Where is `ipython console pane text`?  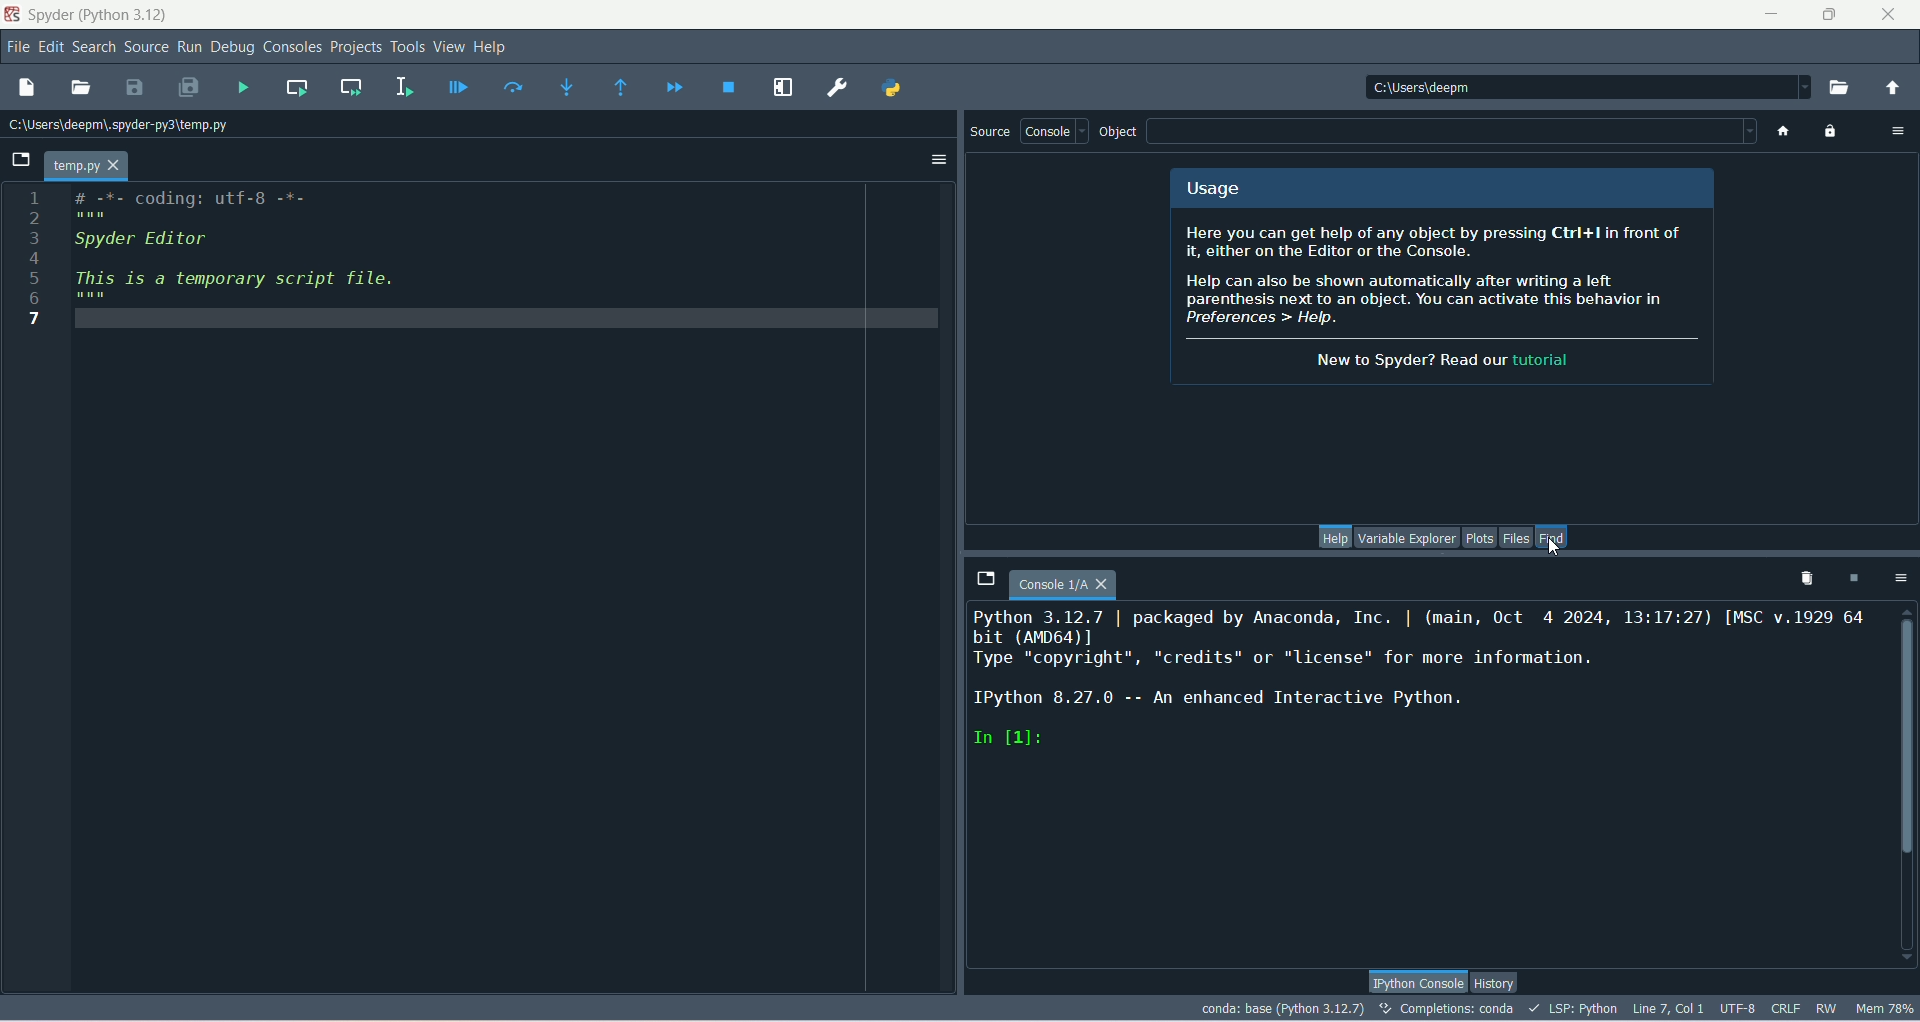
ipython console pane text is located at coordinates (1423, 683).